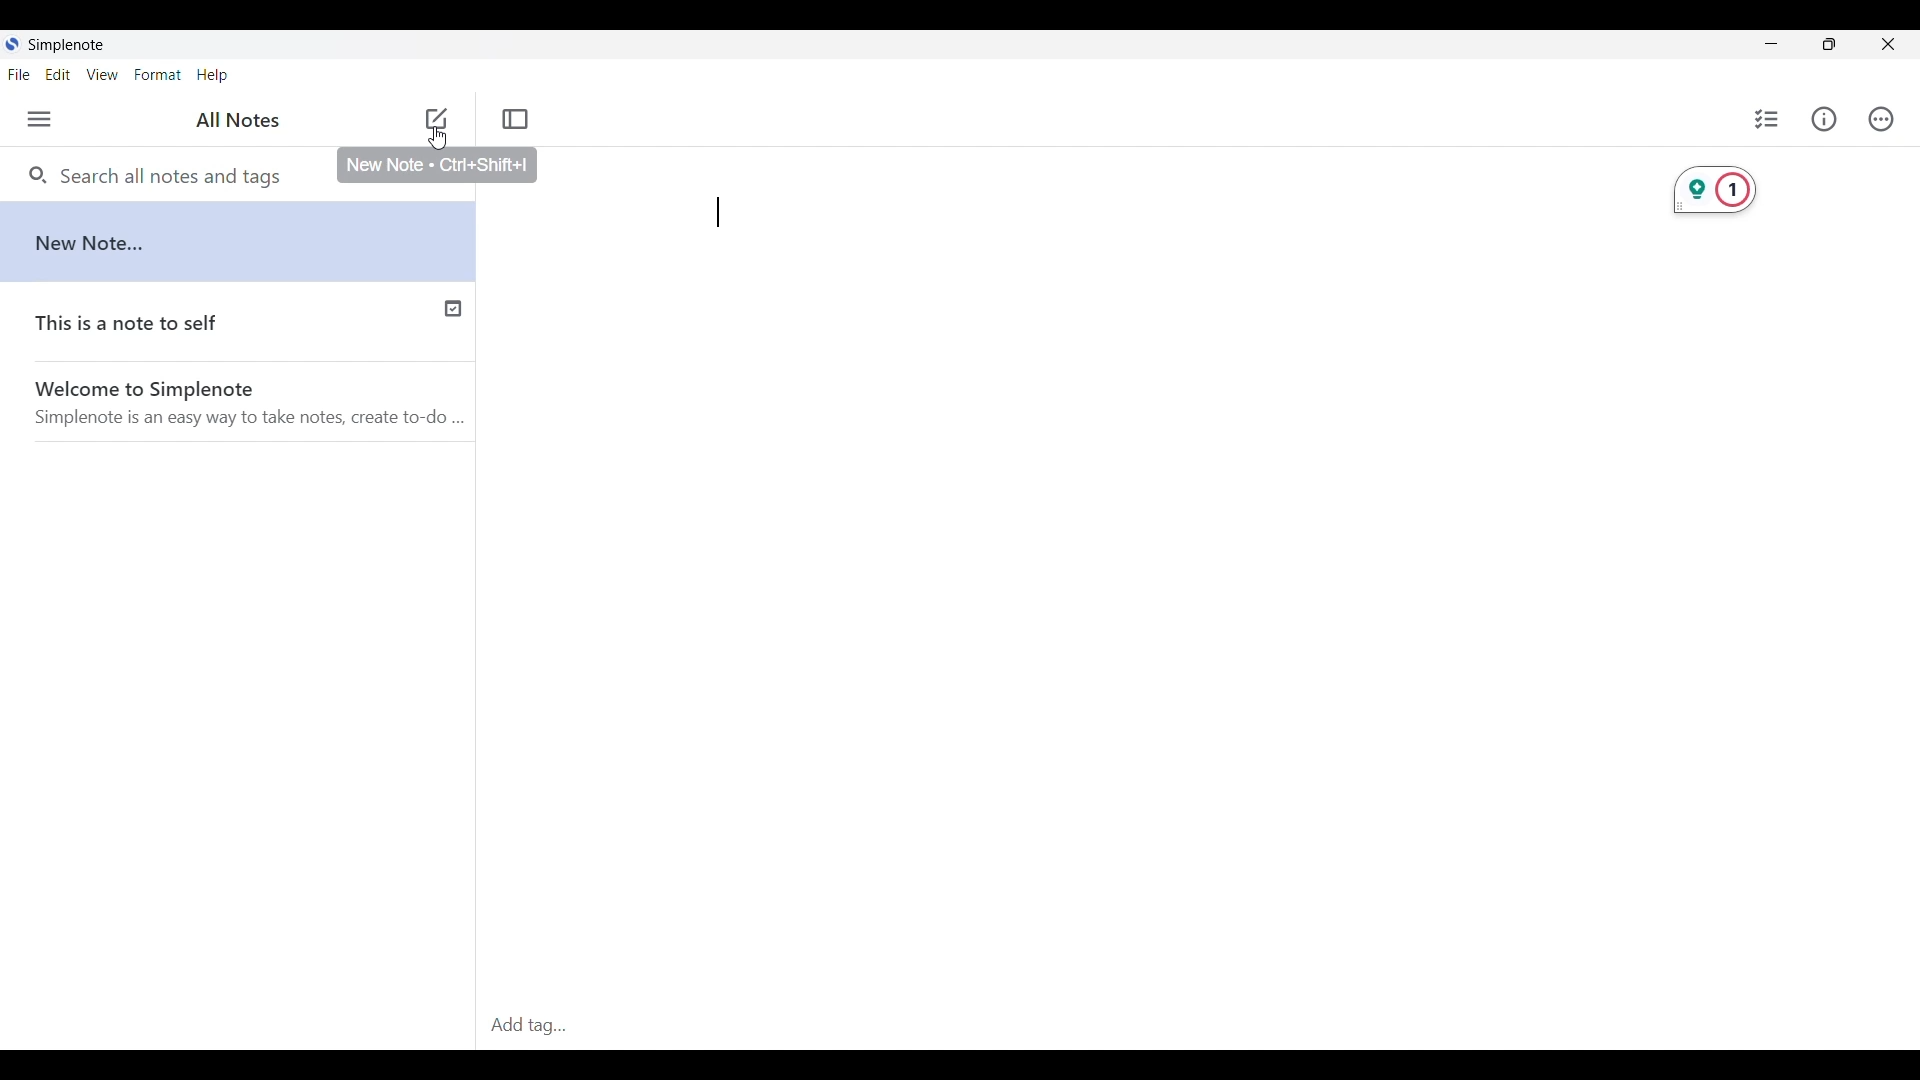  Describe the element at coordinates (719, 212) in the screenshot. I see `Text cursor(Type in active for current note)` at that location.